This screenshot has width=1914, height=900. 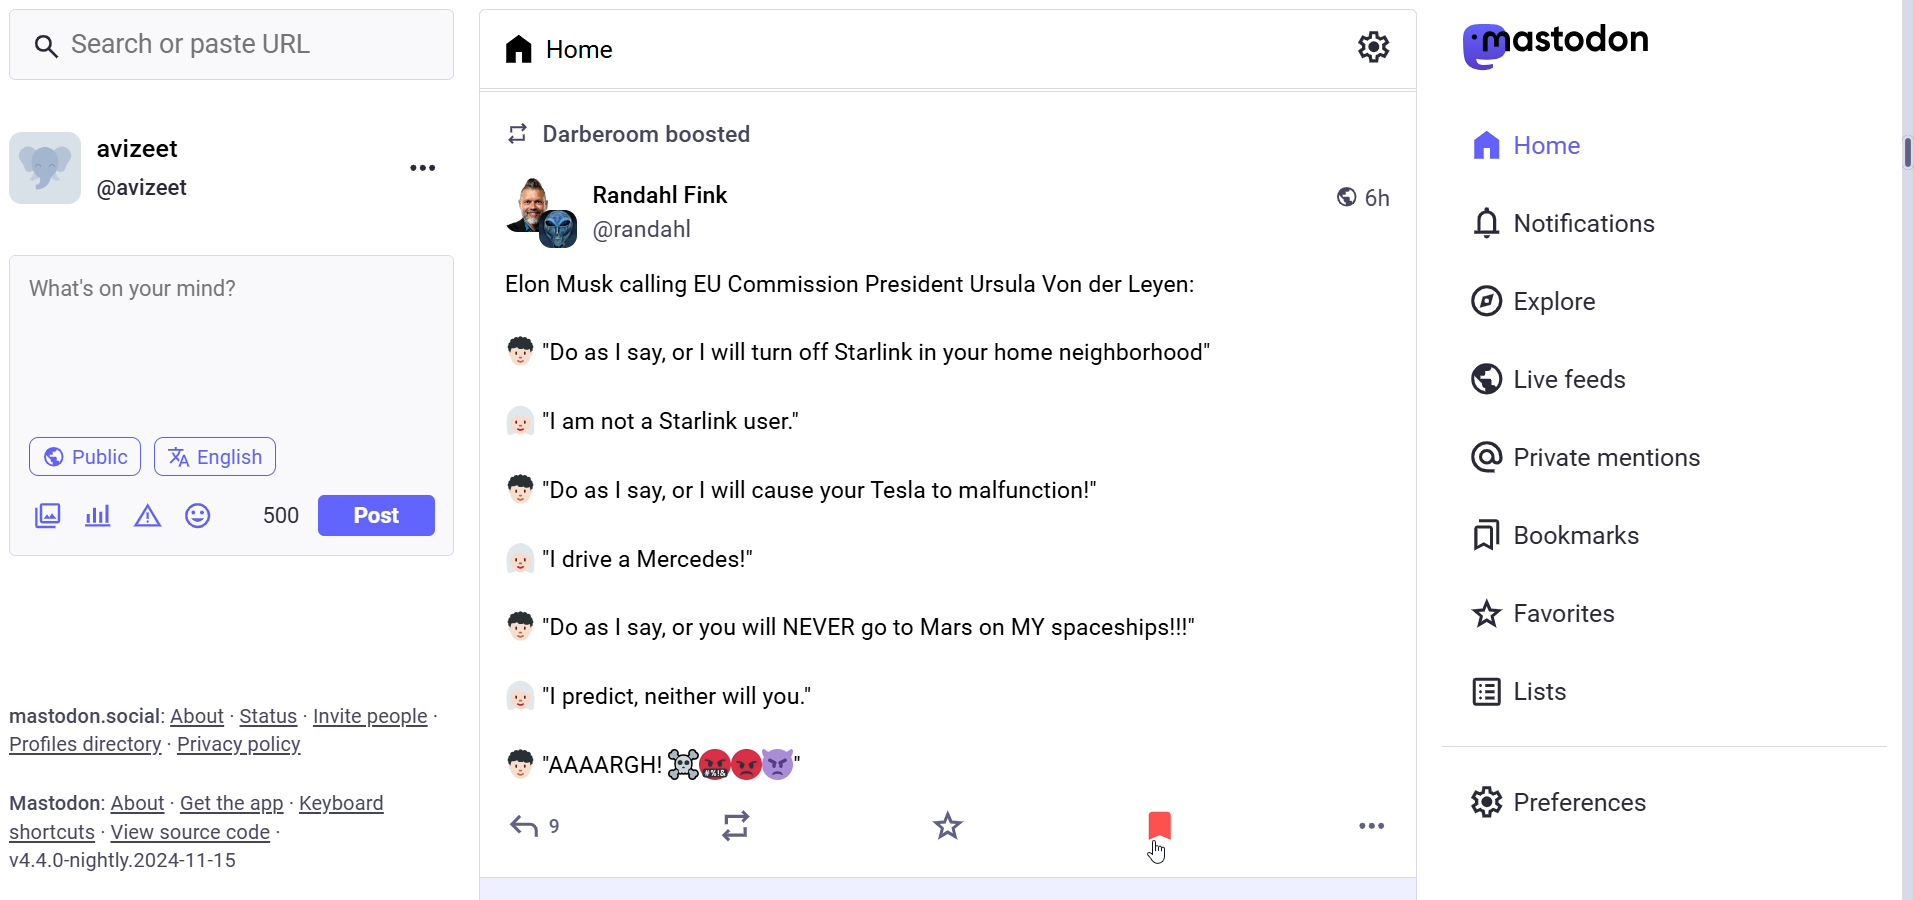 I want to click on Preferences, so click(x=1568, y=805).